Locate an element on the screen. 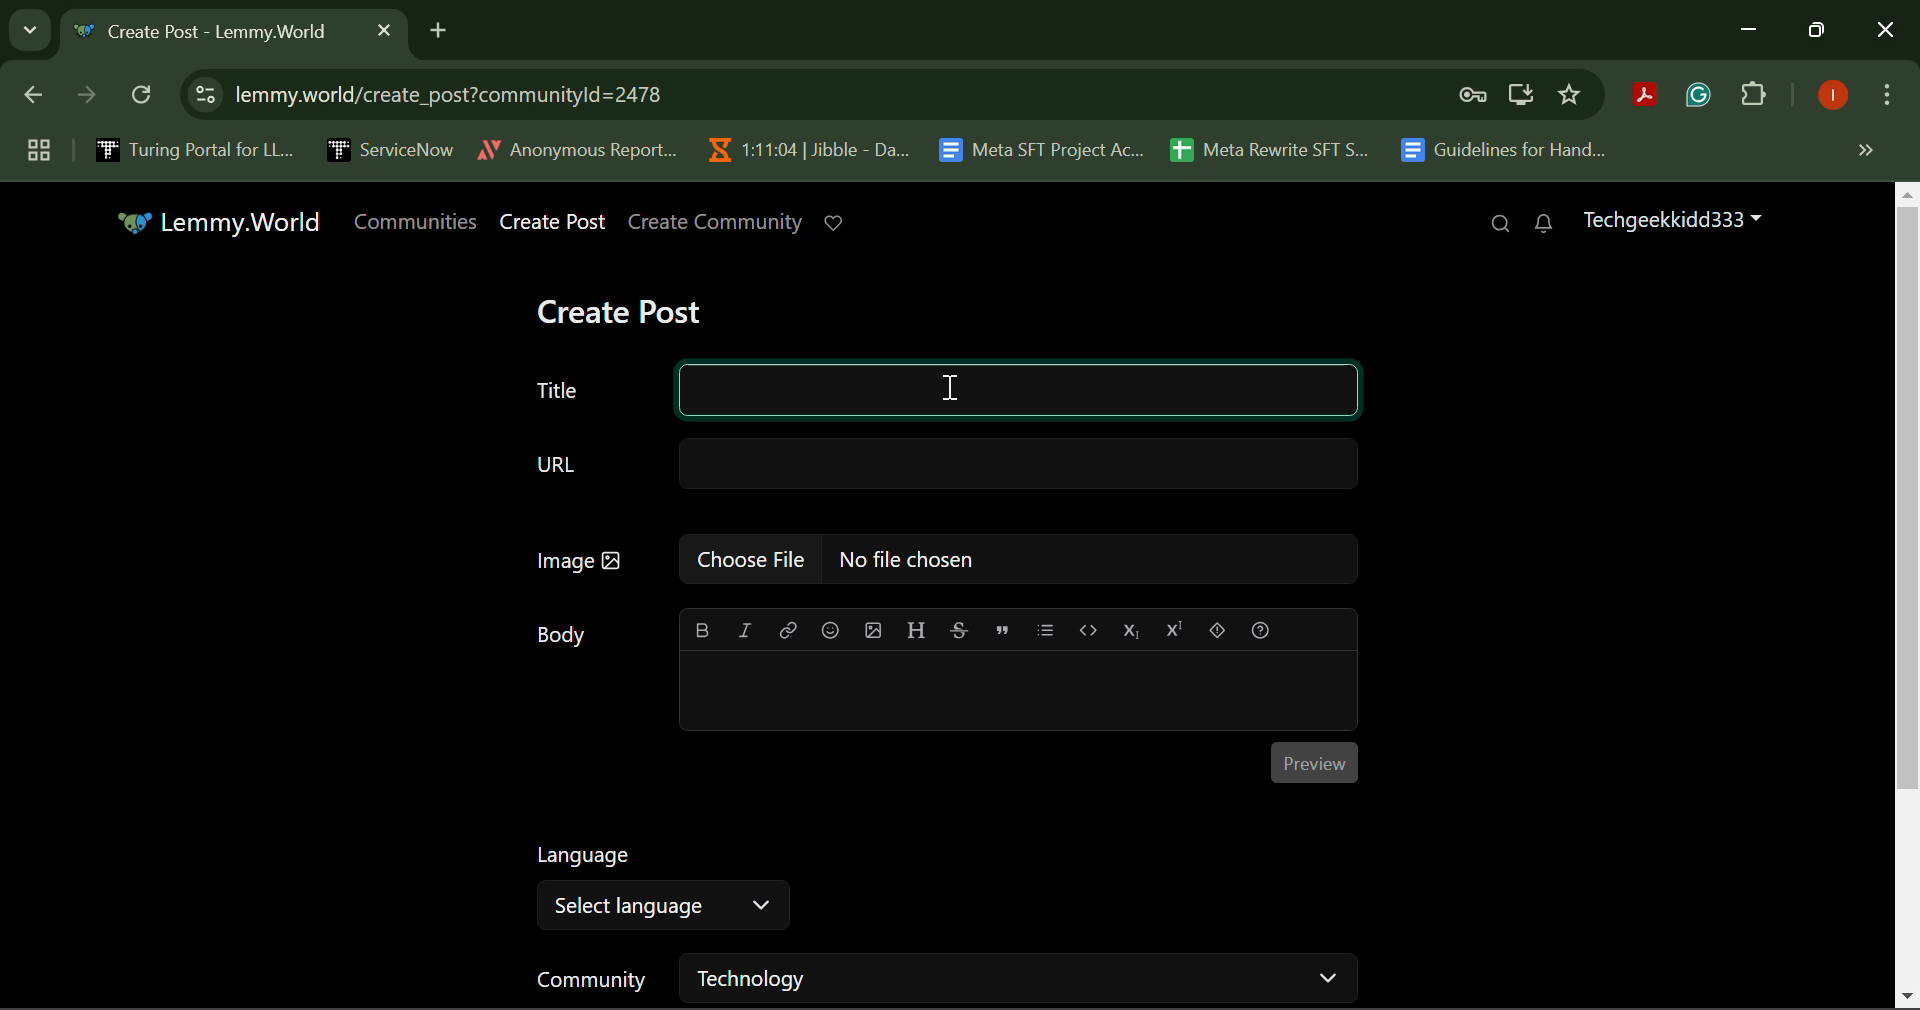 The image size is (1920, 1010). Preview Button is located at coordinates (1314, 762).